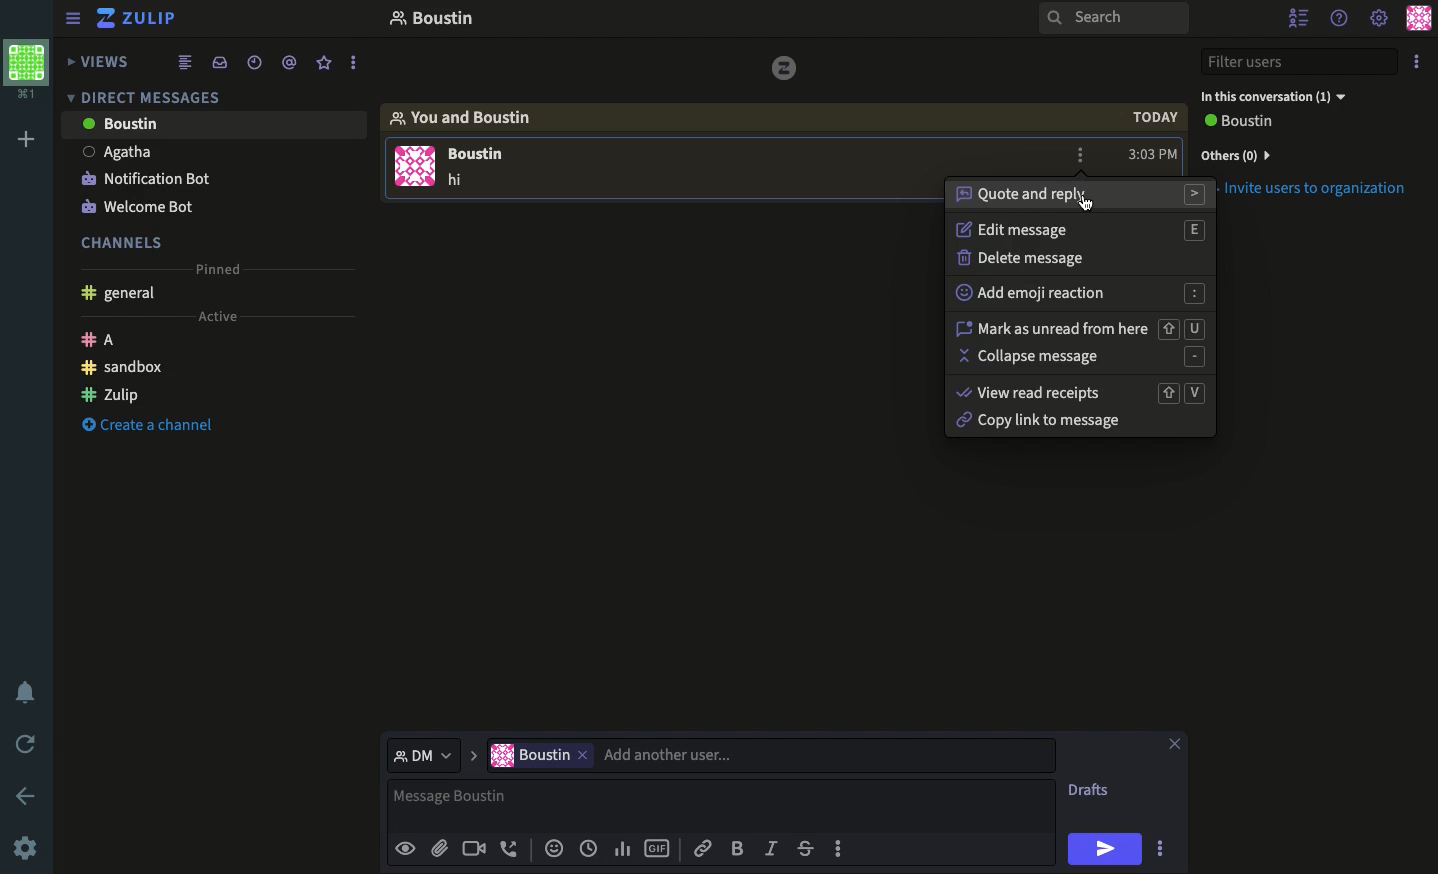 The width and height of the screenshot is (1438, 874). What do you see at coordinates (431, 21) in the screenshot?
I see `Thread name` at bounding box center [431, 21].